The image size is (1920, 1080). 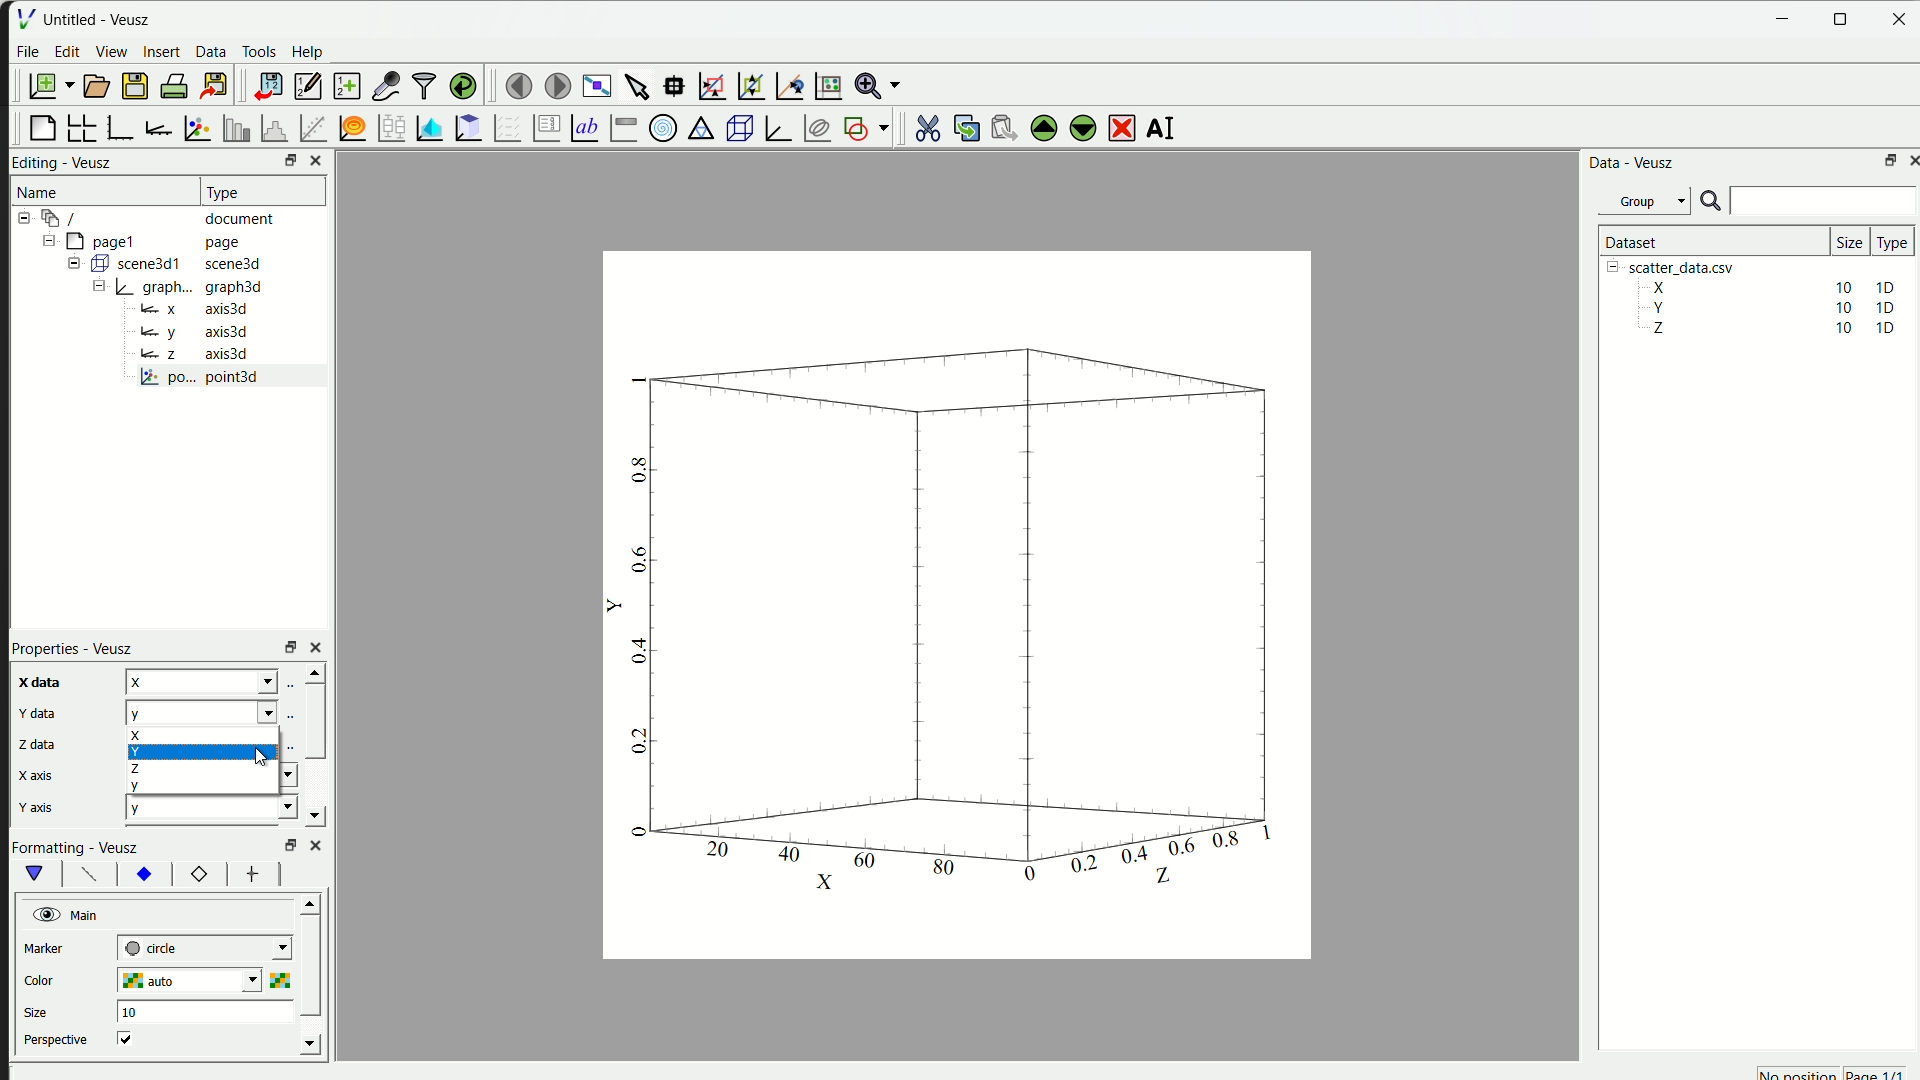 What do you see at coordinates (554, 84) in the screenshot?
I see `move to the next page` at bounding box center [554, 84].